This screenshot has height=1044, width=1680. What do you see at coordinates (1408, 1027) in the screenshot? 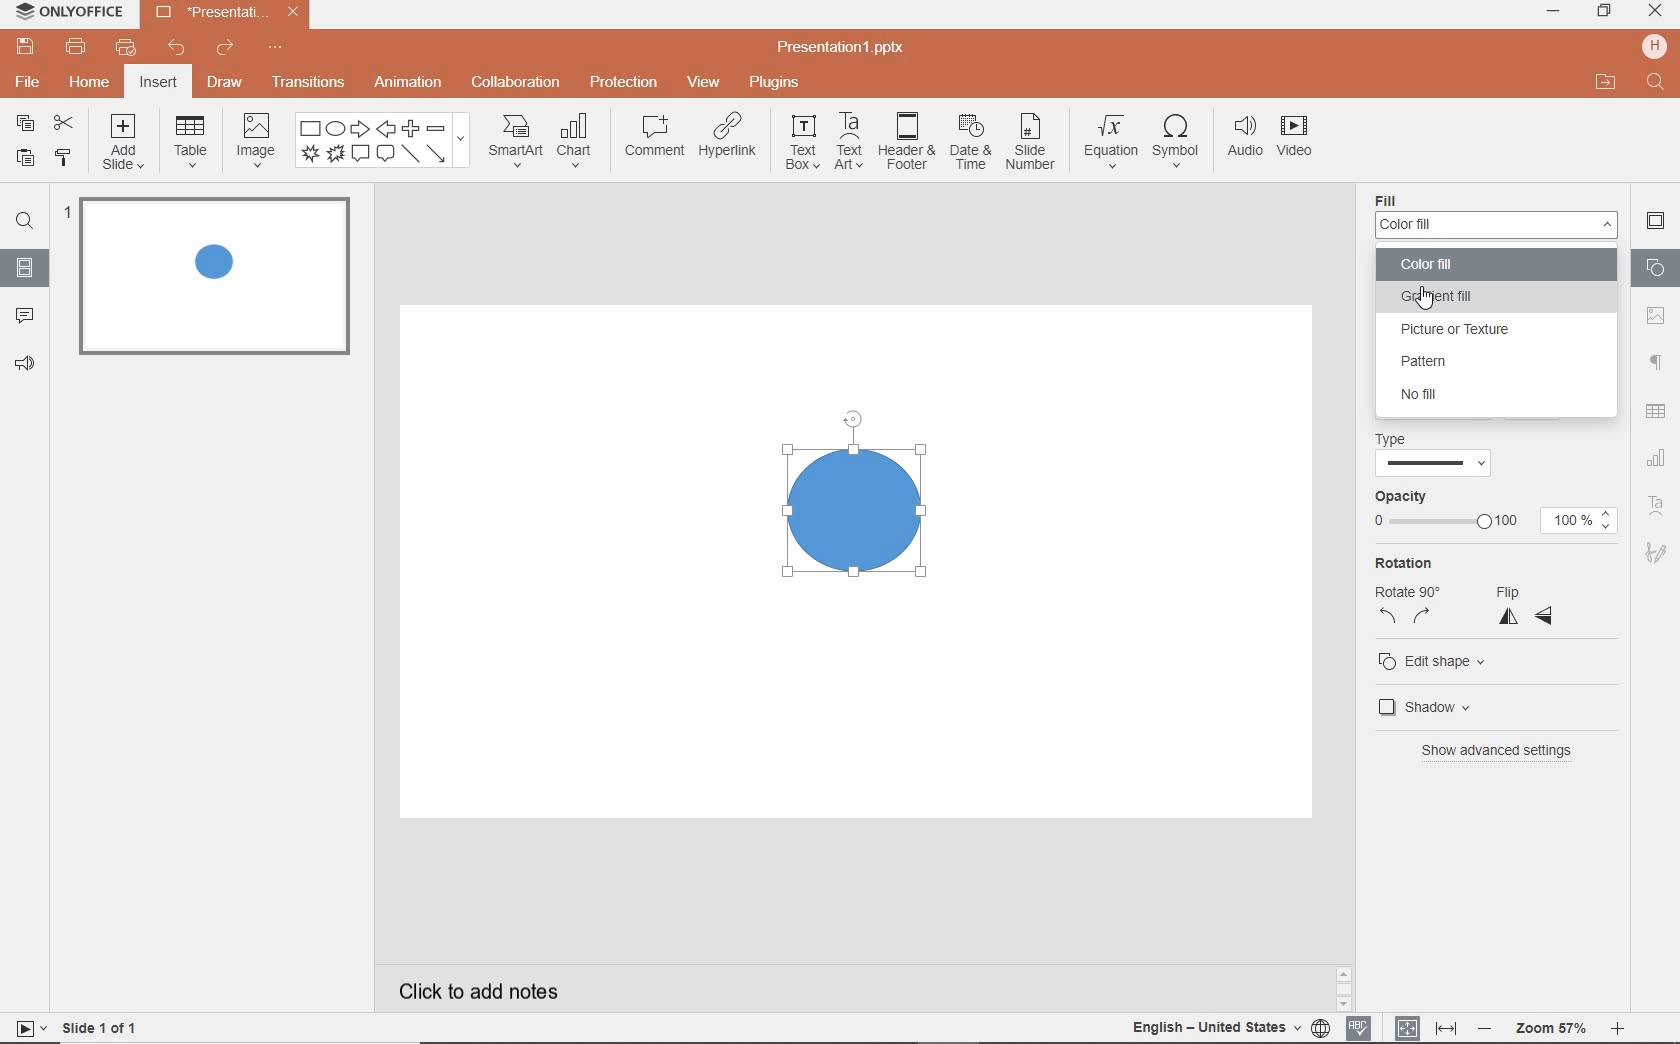
I see `fit to slide` at bounding box center [1408, 1027].